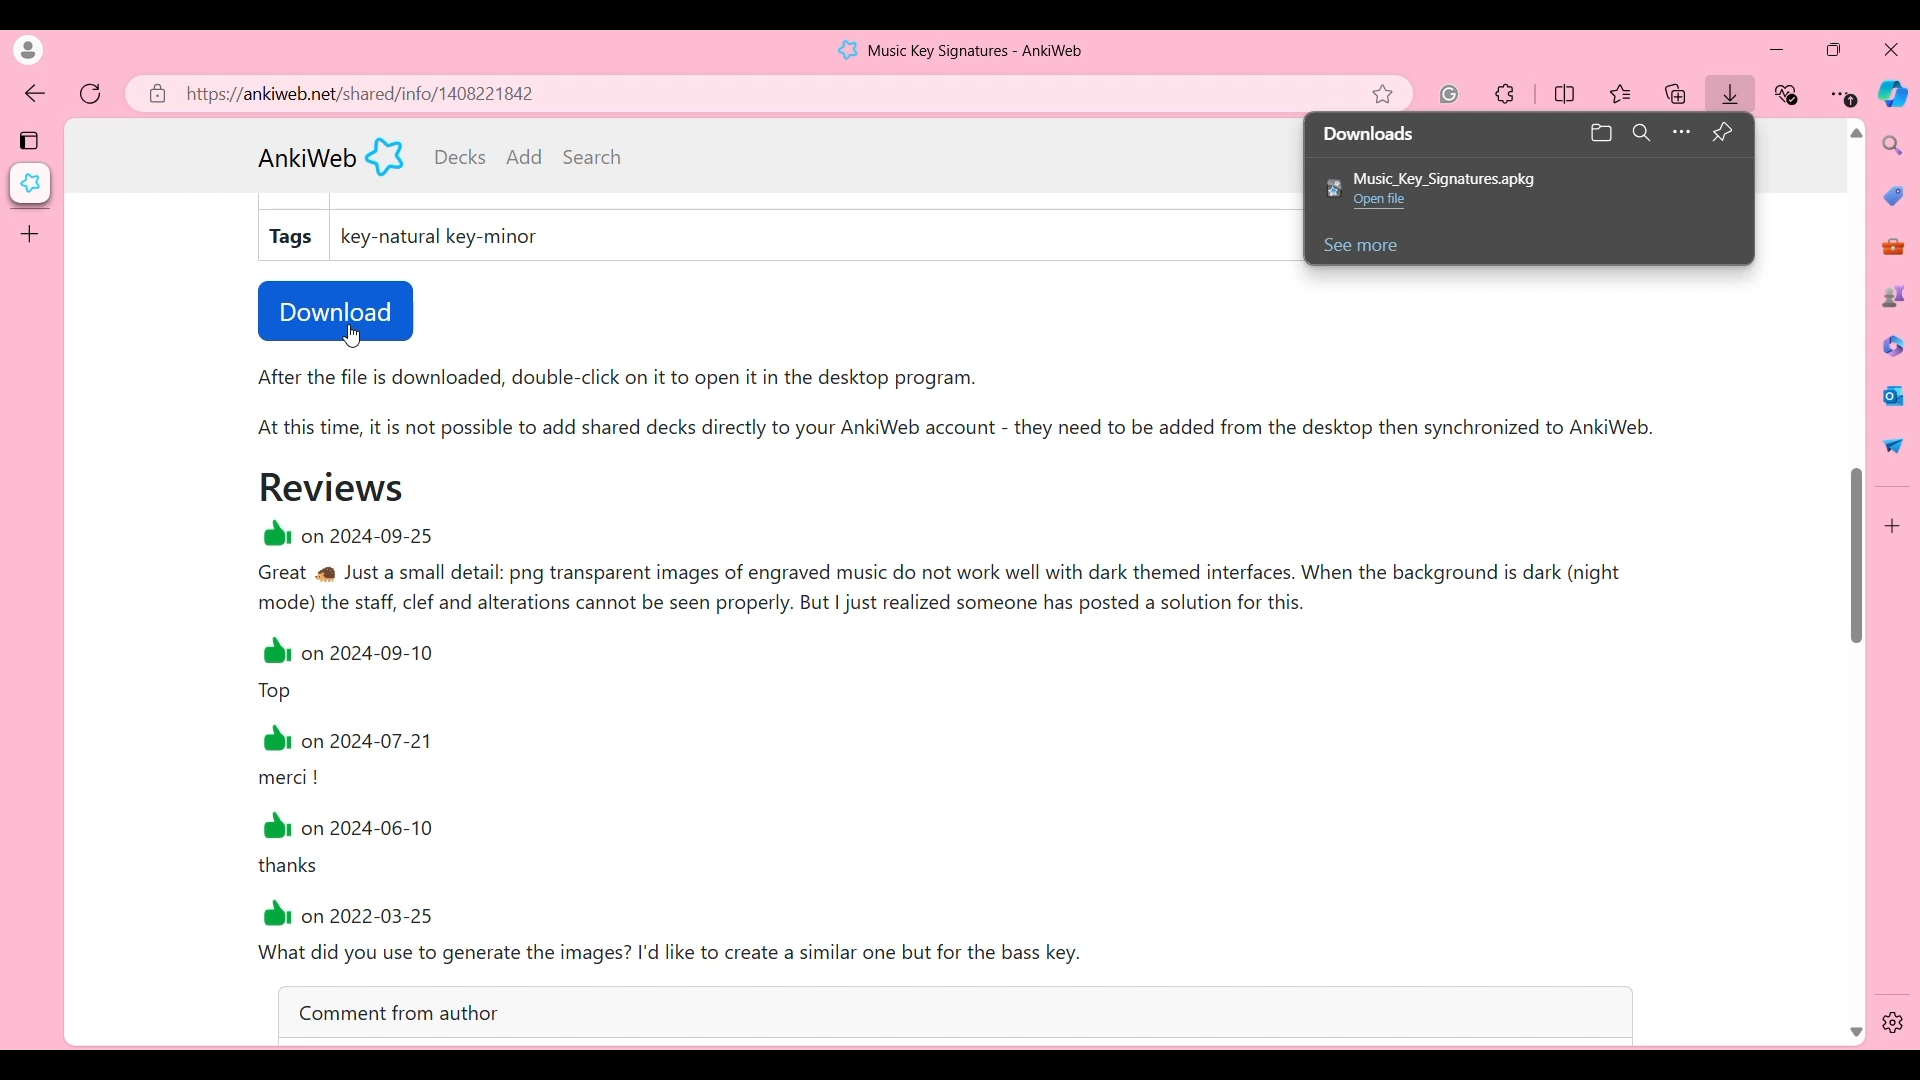 This screenshot has width=1920, height=1080. Describe the element at coordinates (31, 183) in the screenshot. I see `Current tab` at that location.